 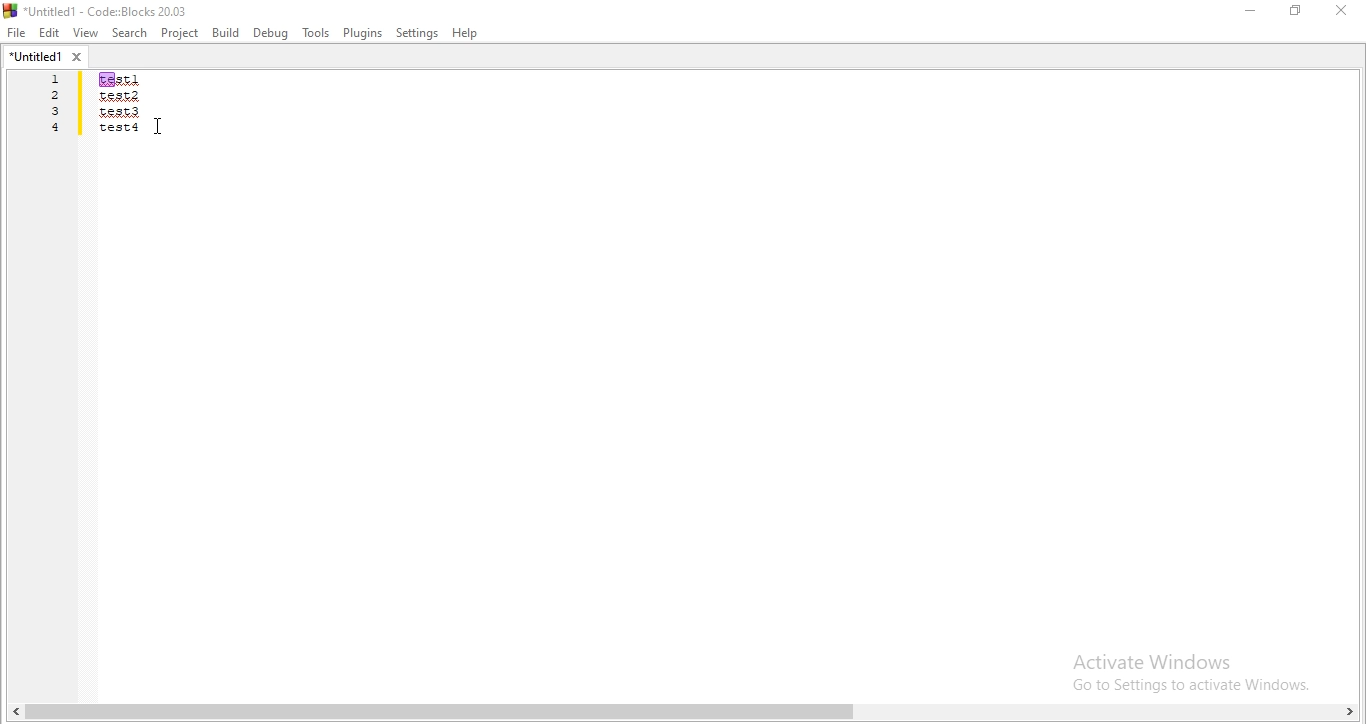 I want to click on minimize, so click(x=1248, y=12).